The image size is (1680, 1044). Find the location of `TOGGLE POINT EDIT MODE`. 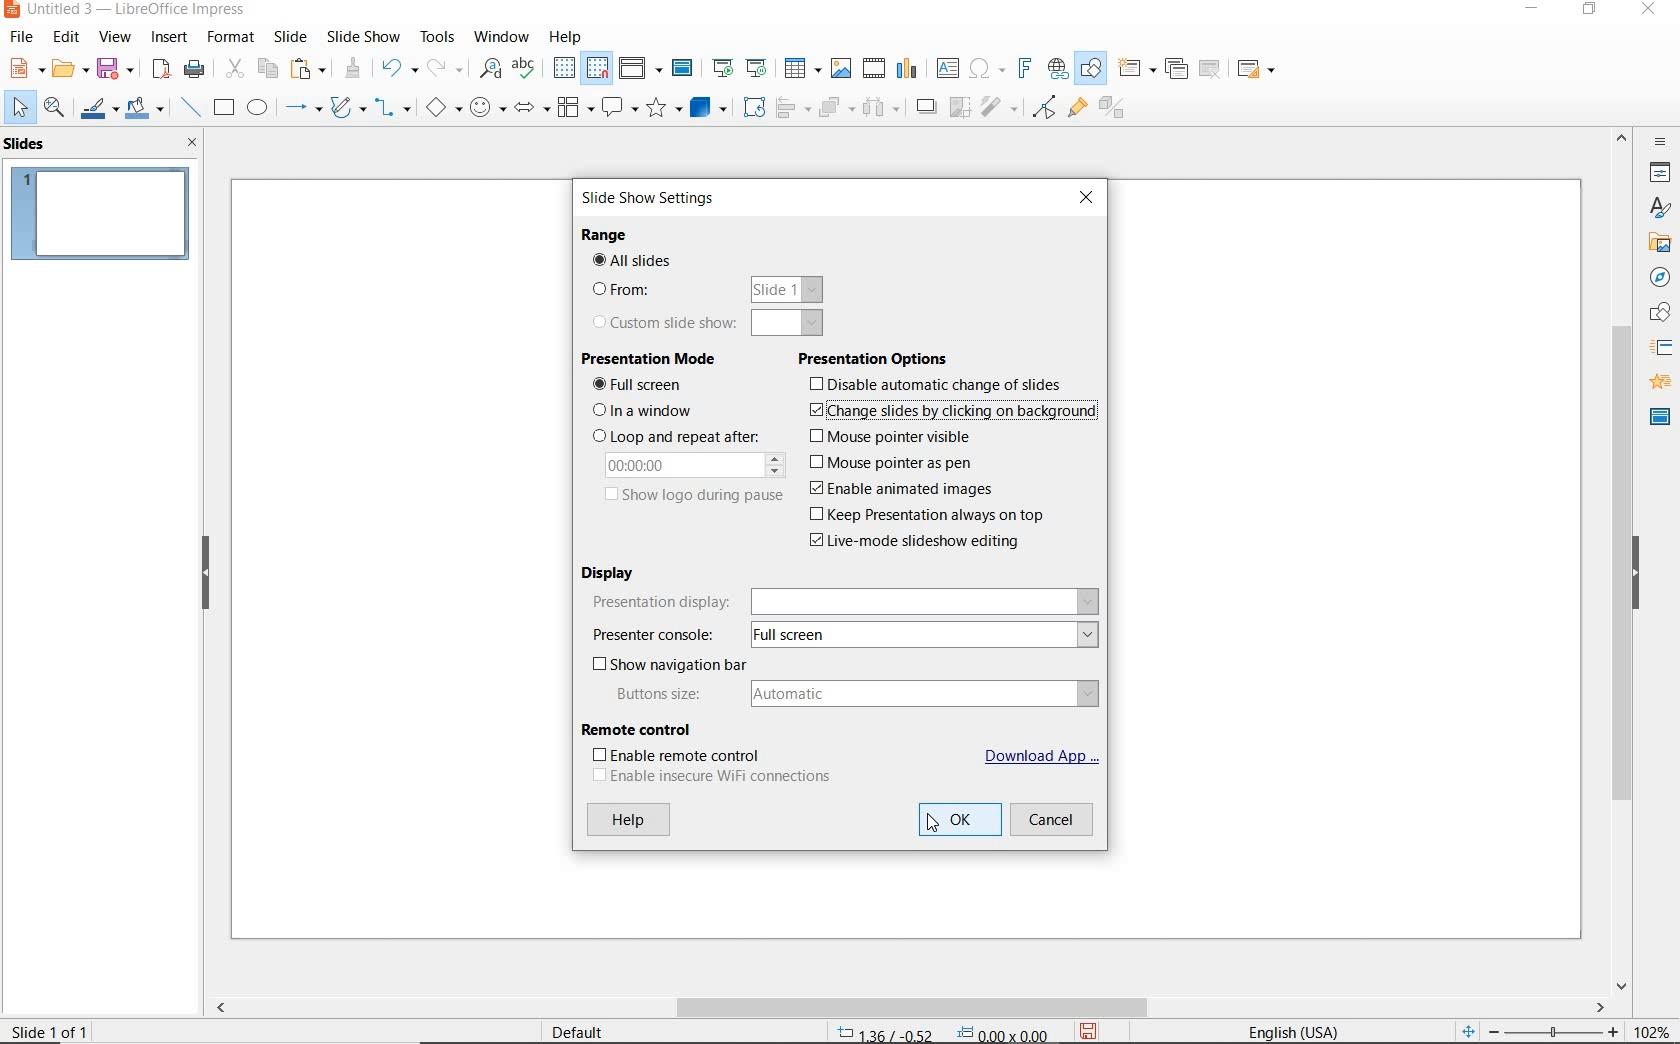

TOGGLE POINT EDIT MODE is located at coordinates (1046, 105).